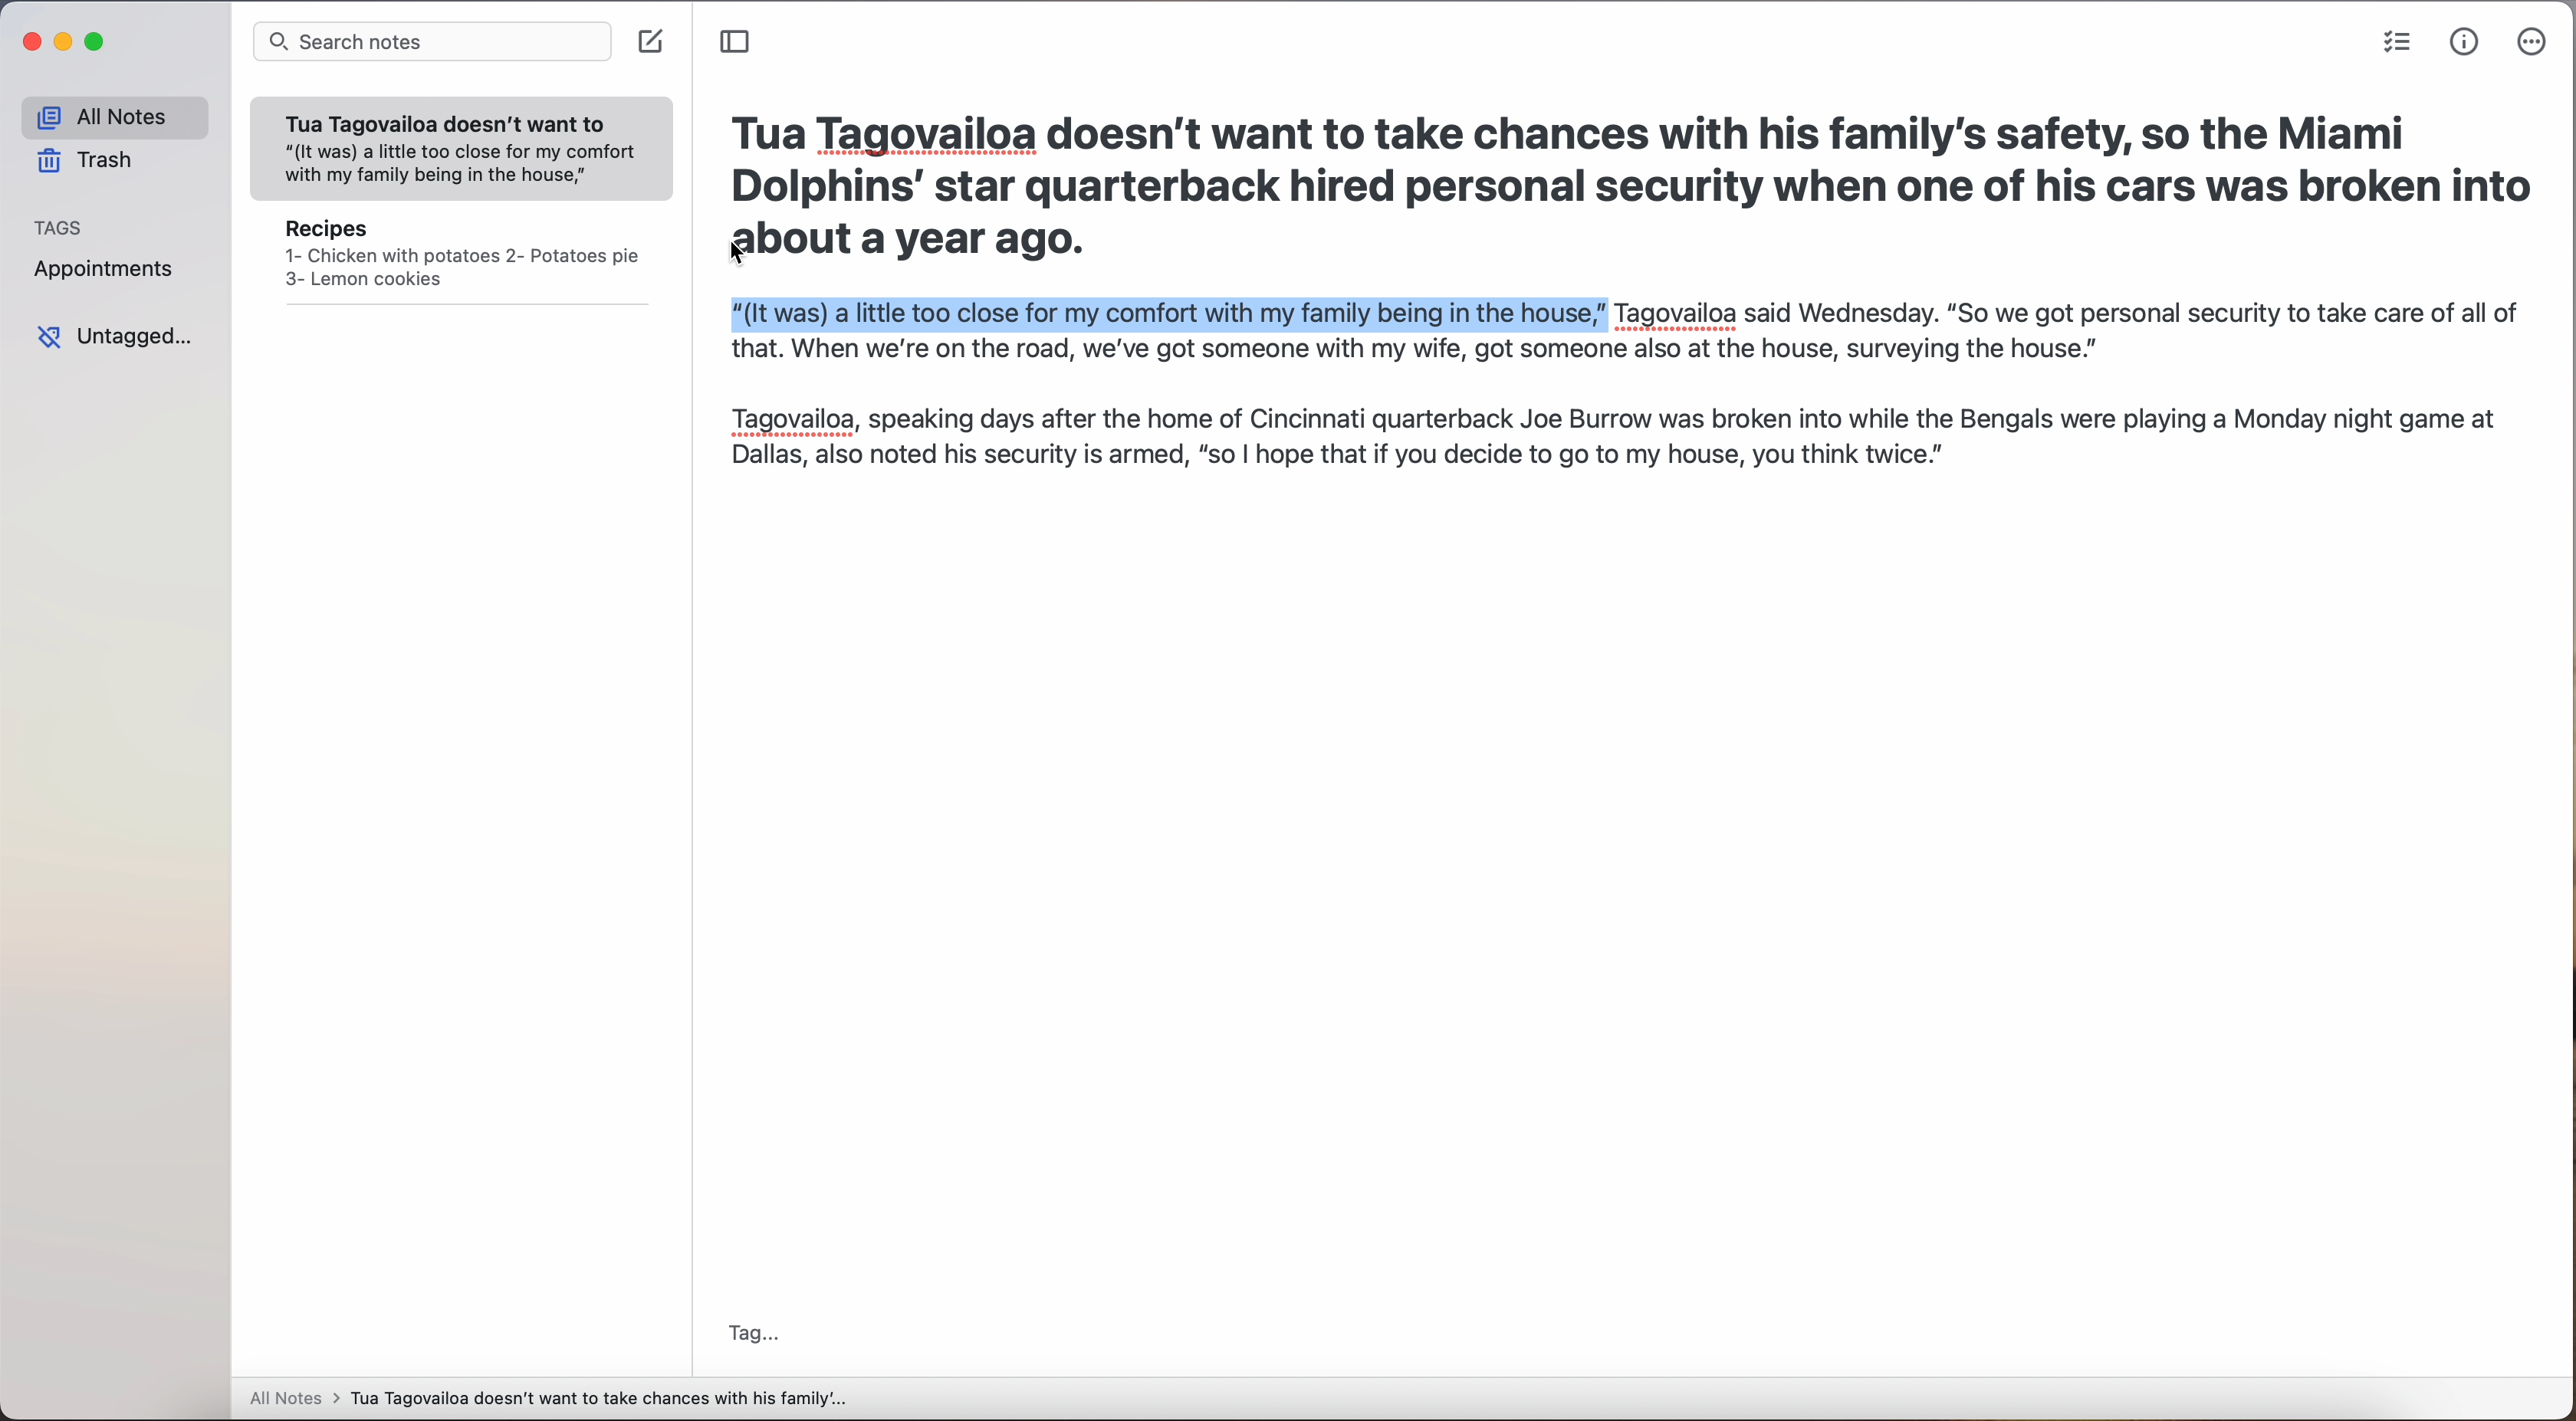  Describe the element at coordinates (462, 150) in the screenshot. I see `Tua Tagovailoa doesn't want to note` at that location.